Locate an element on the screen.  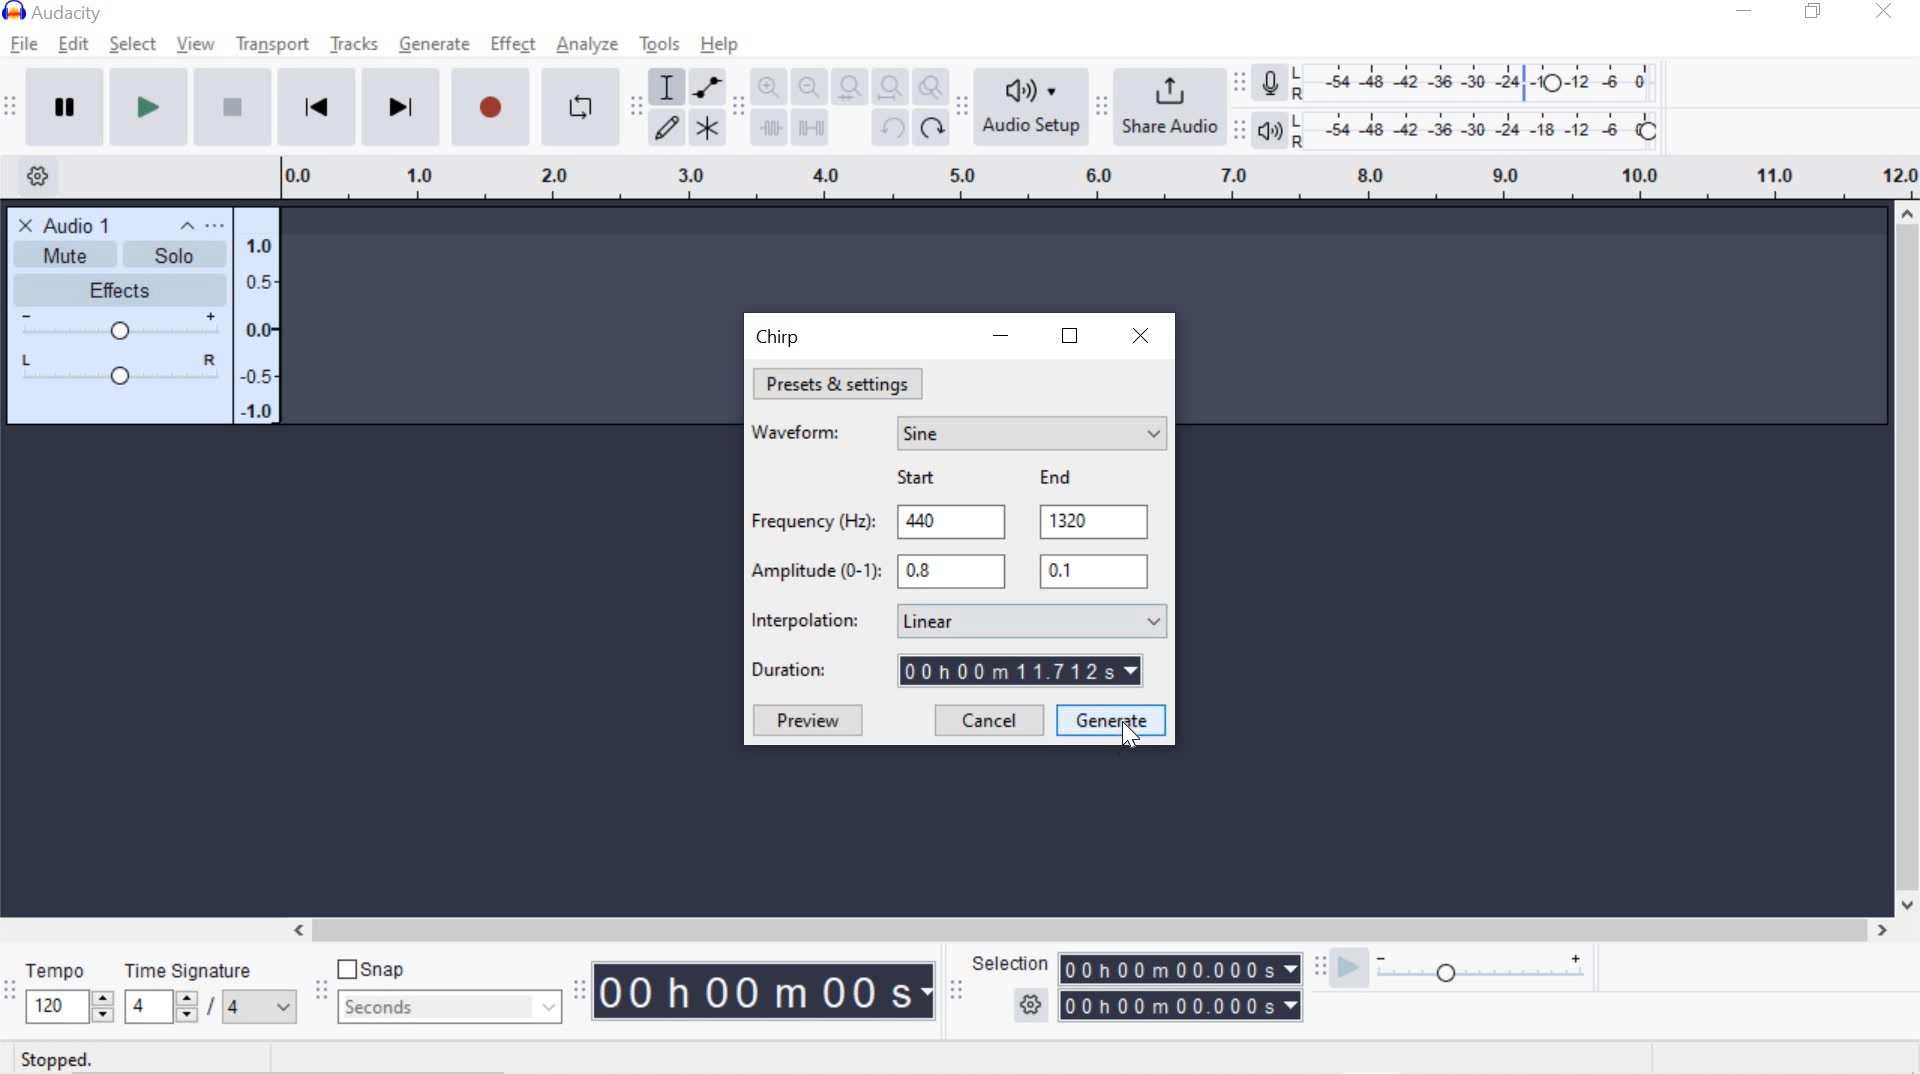
cancel is located at coordinates (986, 721).